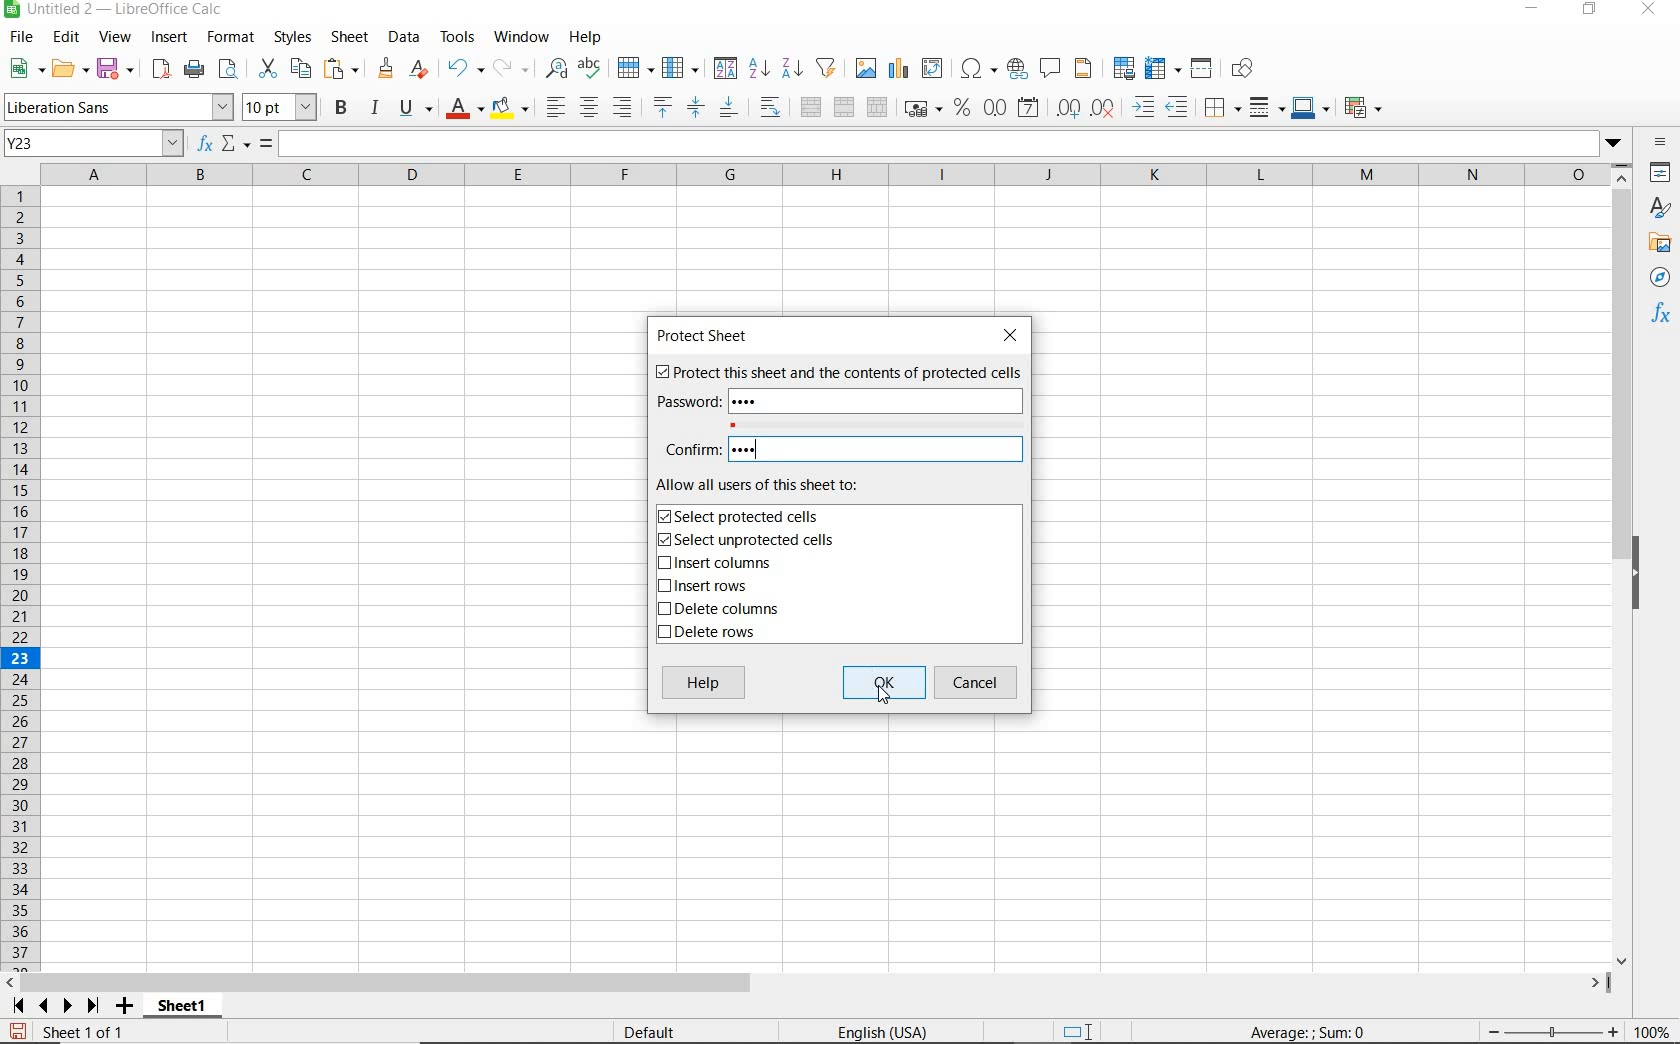  Describe the element at coordinates (662, 107) in the screenshot. I see `ALIGN TOP` at that location.